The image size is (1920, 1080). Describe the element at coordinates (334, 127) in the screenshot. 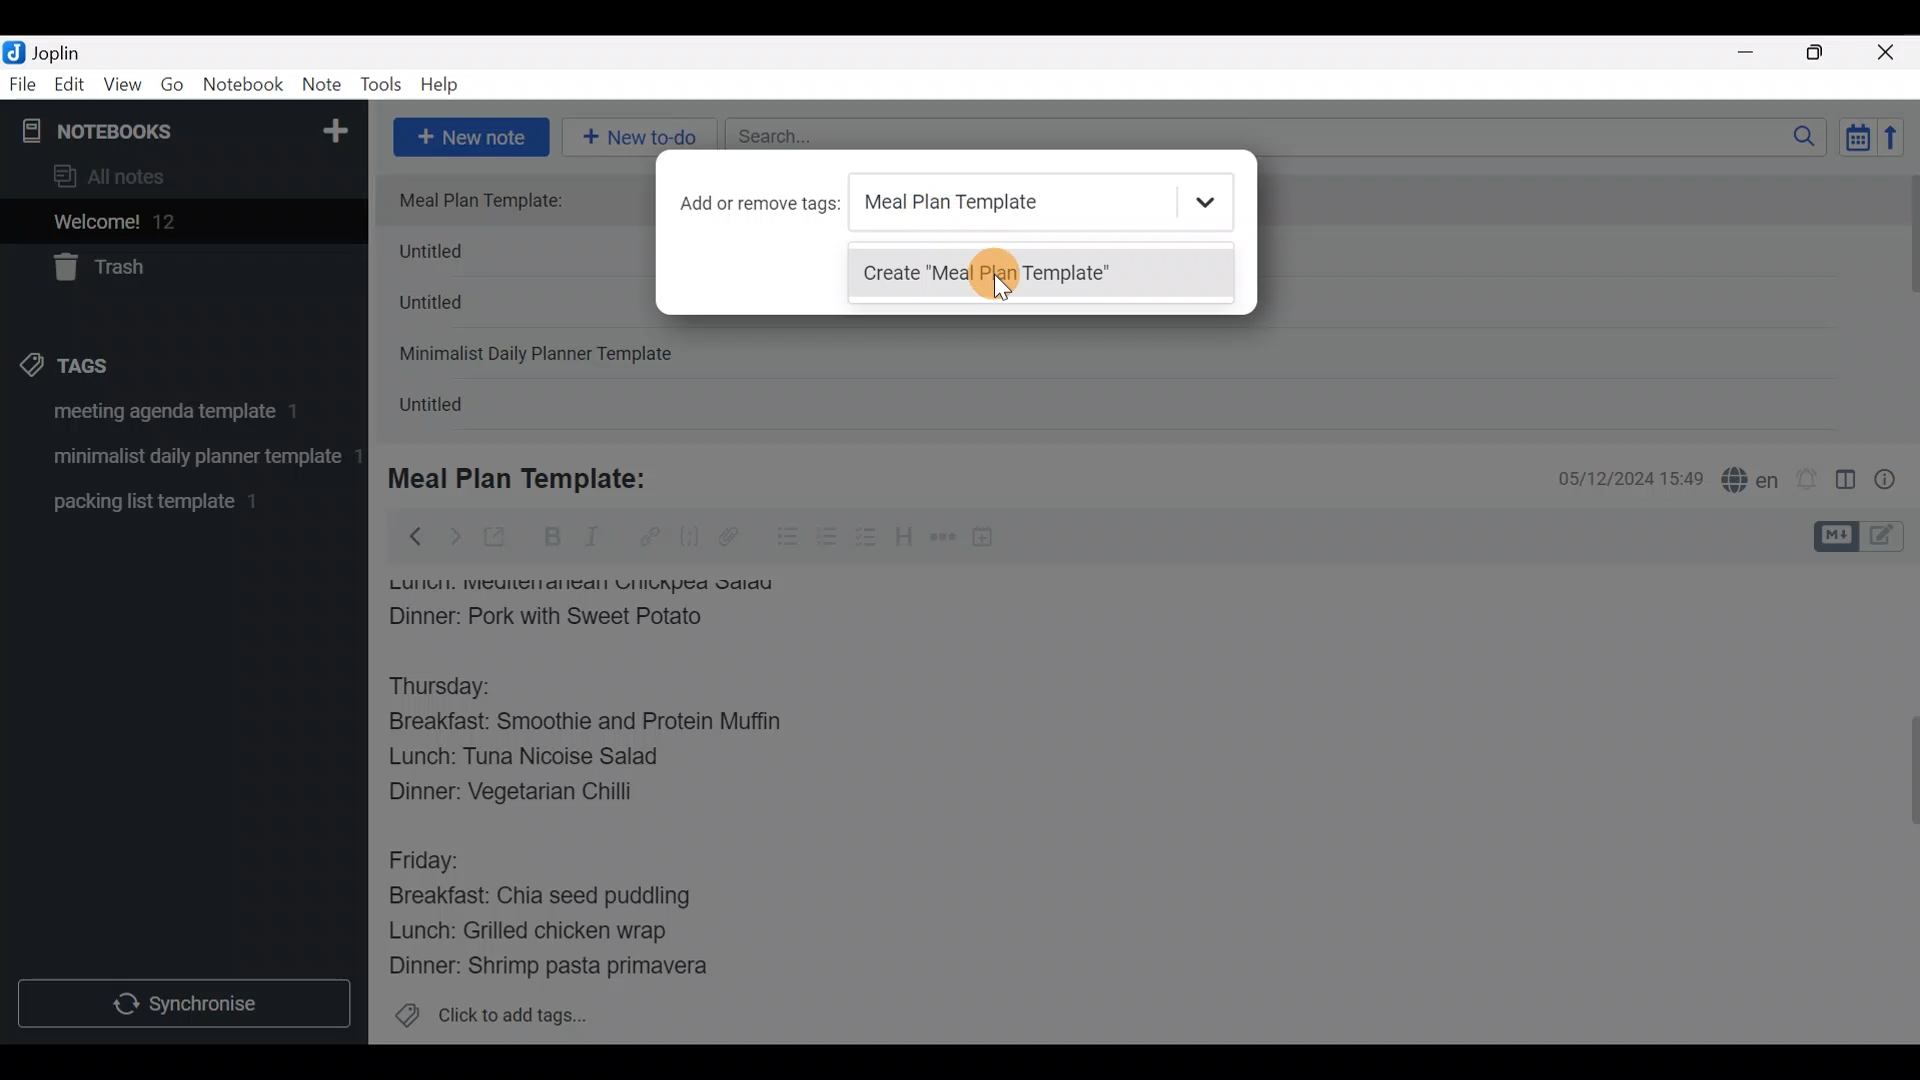

I see `New` at that location.